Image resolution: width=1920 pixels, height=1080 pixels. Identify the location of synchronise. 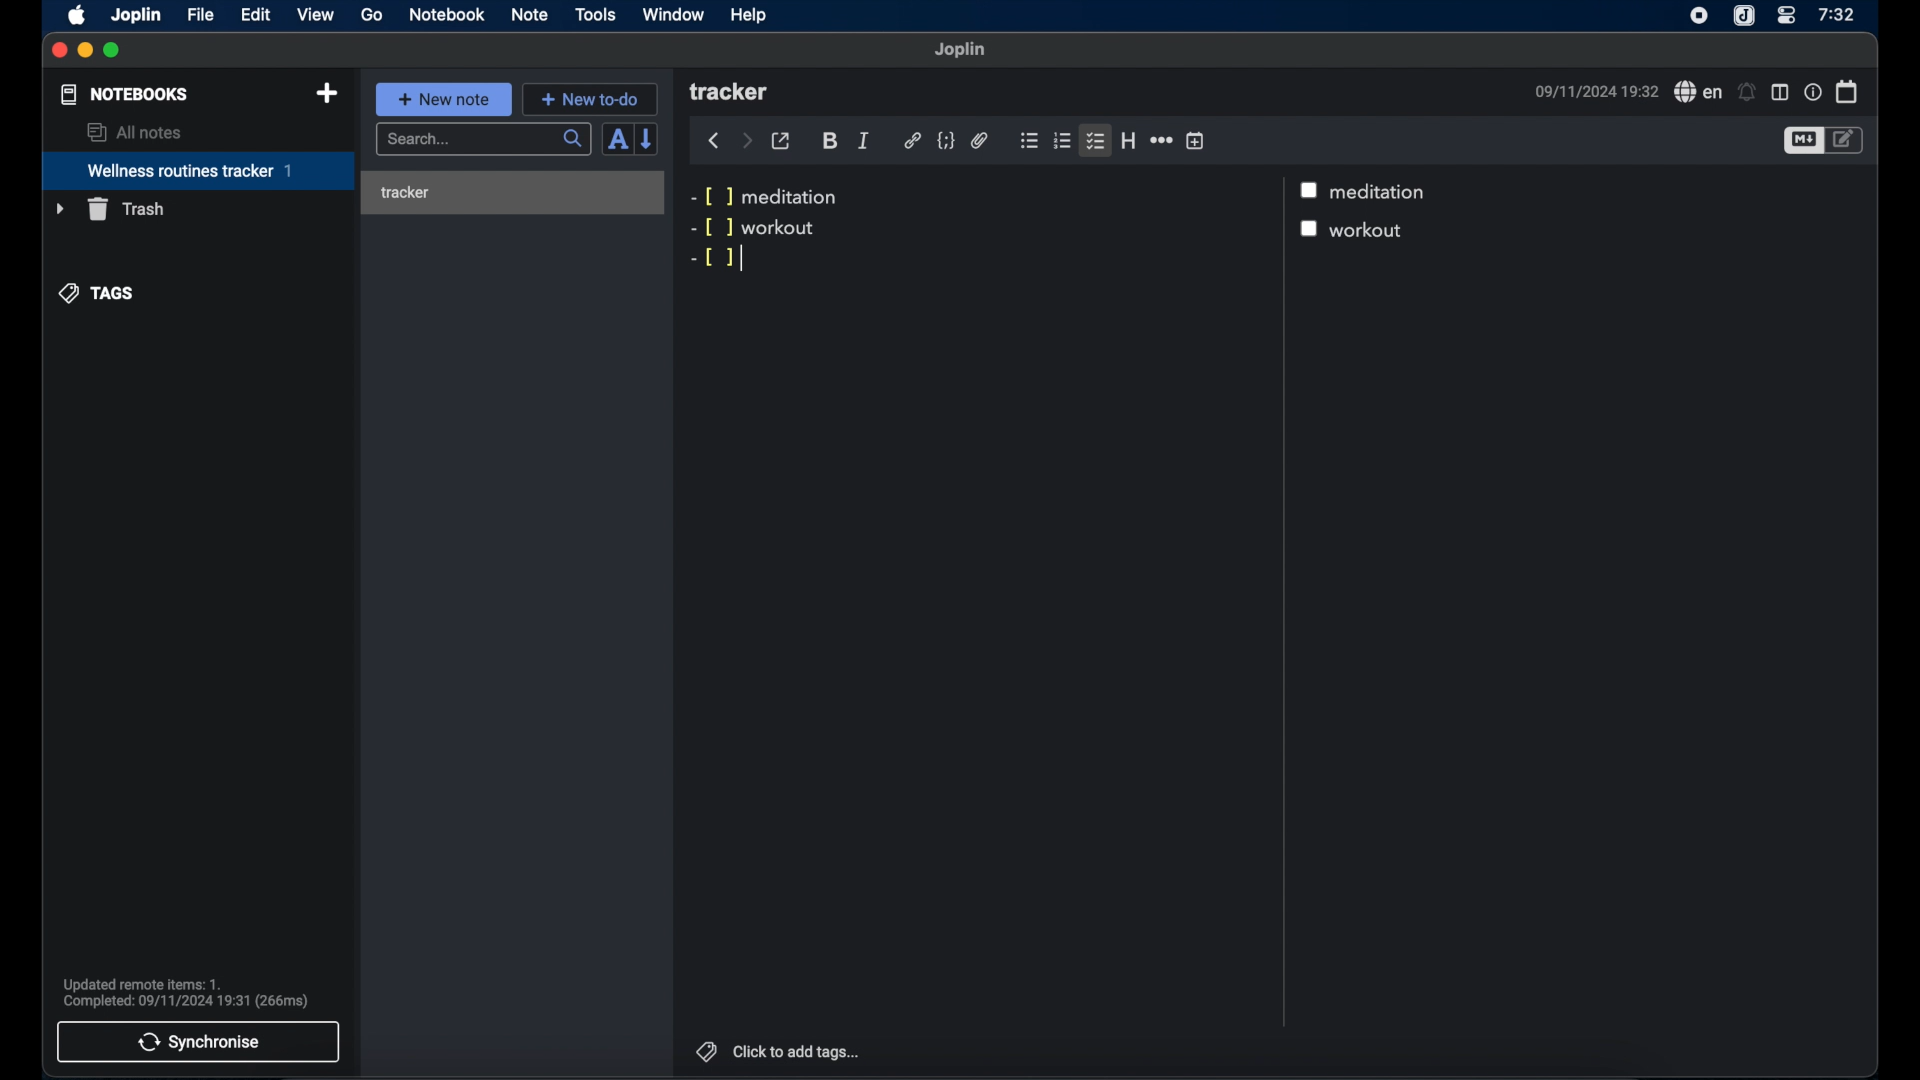
(199, 1042).